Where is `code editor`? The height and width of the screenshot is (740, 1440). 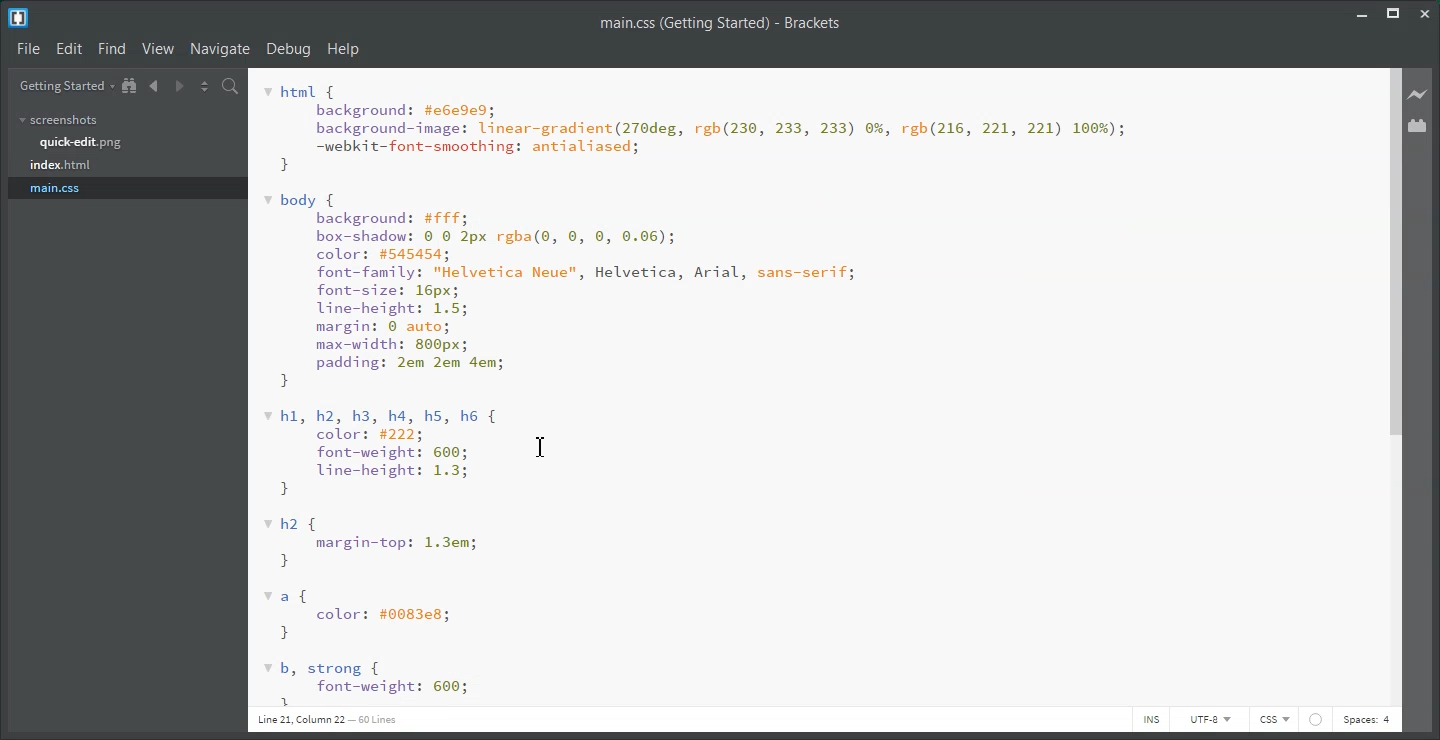
code editor is located at coordinates (815, 388).